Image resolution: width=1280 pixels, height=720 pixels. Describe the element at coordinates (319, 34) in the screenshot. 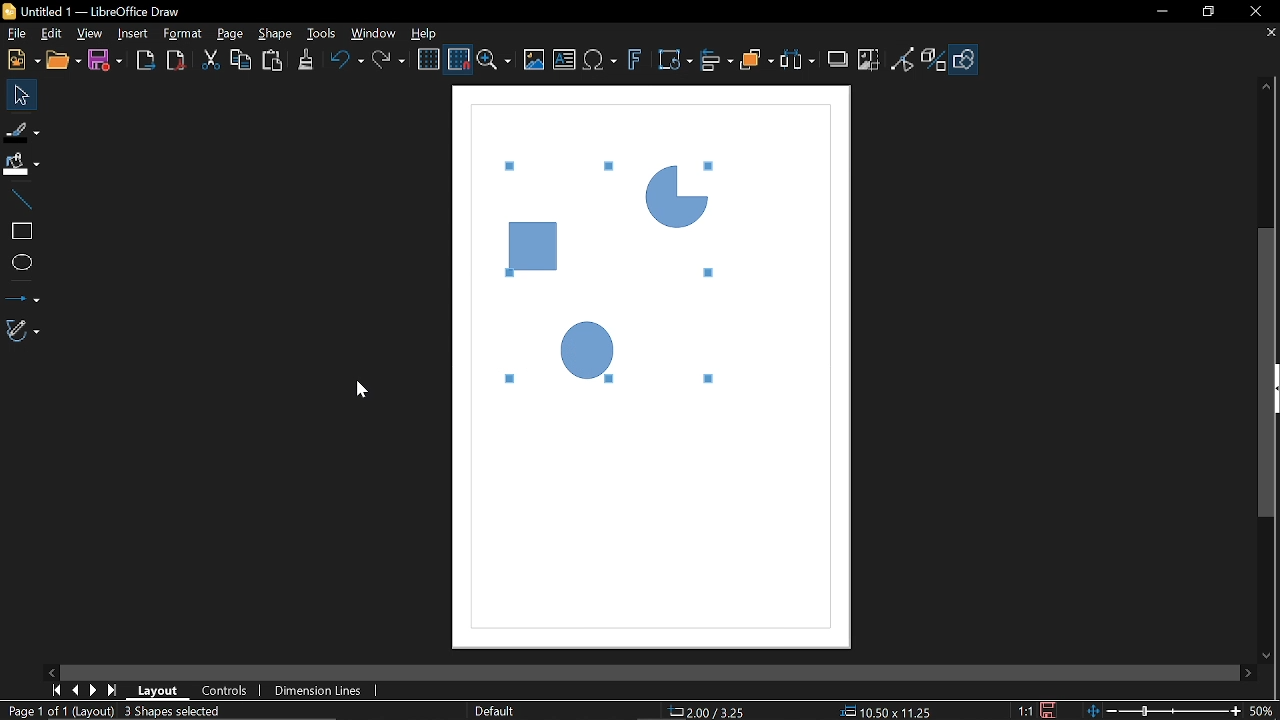

I see `Tools` at that location.